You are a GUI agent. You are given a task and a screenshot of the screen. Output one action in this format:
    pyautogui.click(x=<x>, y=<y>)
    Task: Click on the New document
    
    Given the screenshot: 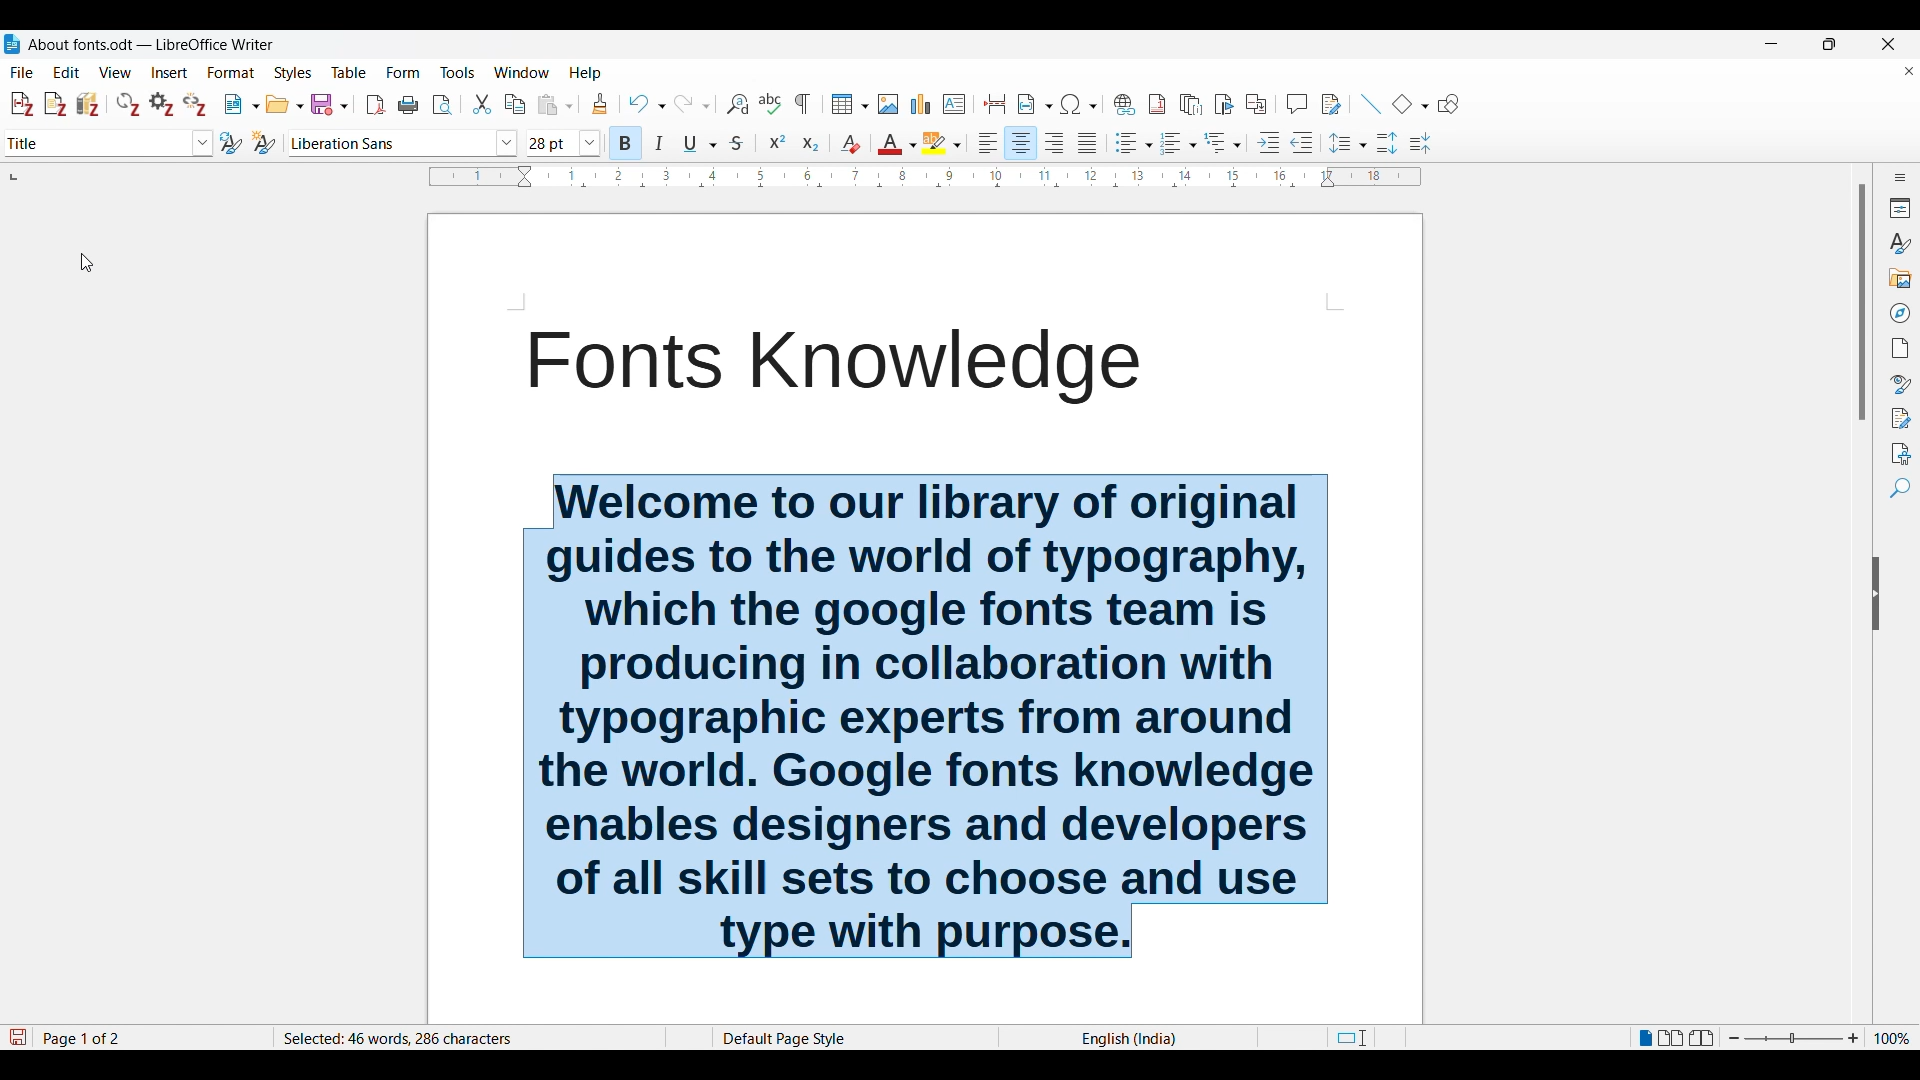 What is the action you would take?
    pyautogui.click(x=243, y=104)
    